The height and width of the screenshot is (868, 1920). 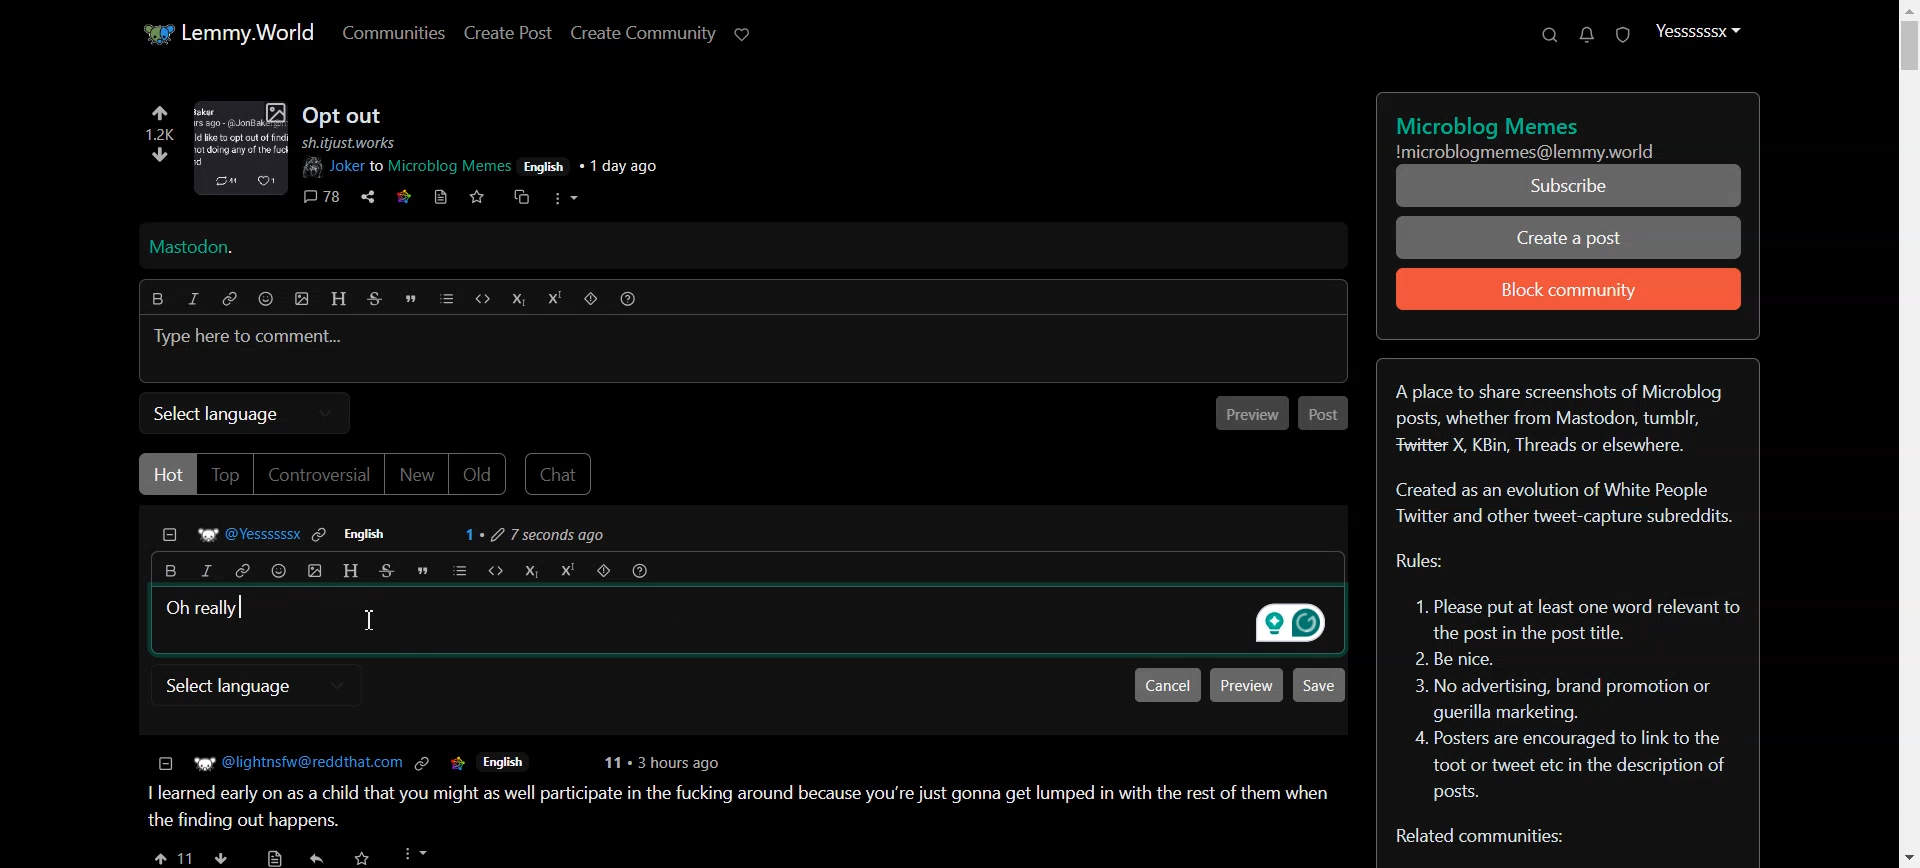 What do you see at coordinates (742, 350) in the screenshot?
I see `Typing window` at bounding box center [742, 350].